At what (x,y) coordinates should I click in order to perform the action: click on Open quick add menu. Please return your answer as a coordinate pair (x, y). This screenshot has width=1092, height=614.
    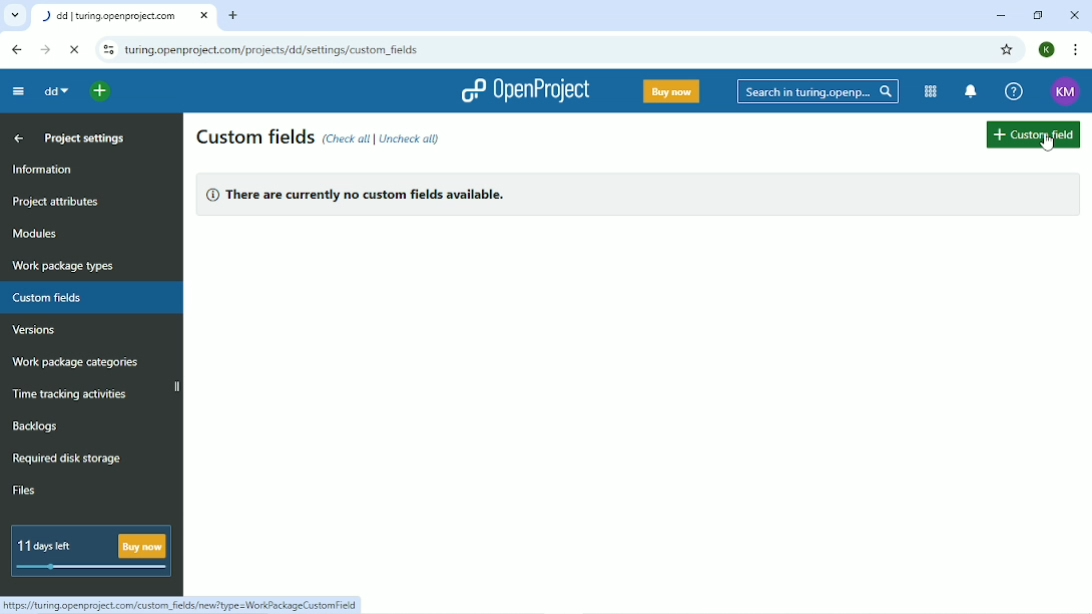
    Looking at the image, I should click on (102, 92).